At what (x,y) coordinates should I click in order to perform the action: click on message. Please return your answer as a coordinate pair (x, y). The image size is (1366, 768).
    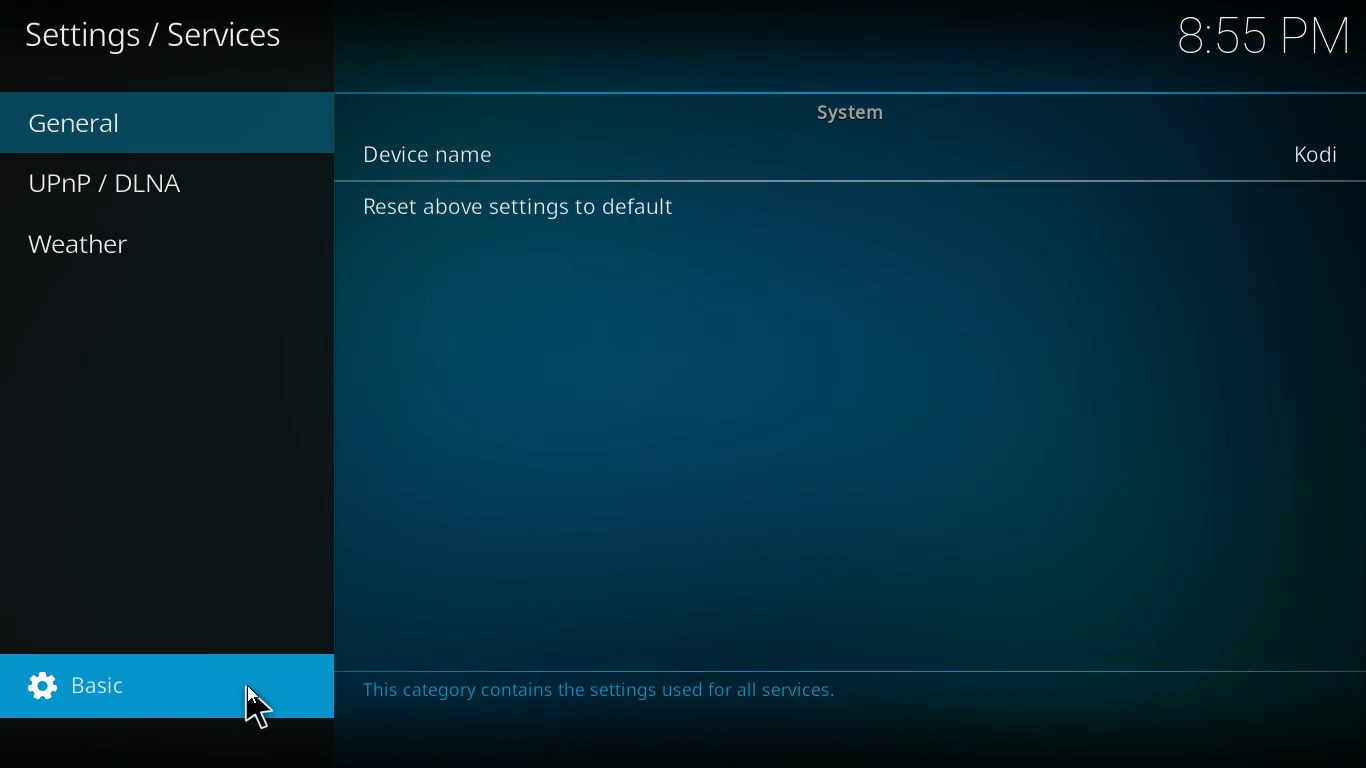
    Looking at the image, I should click on (610, 686).